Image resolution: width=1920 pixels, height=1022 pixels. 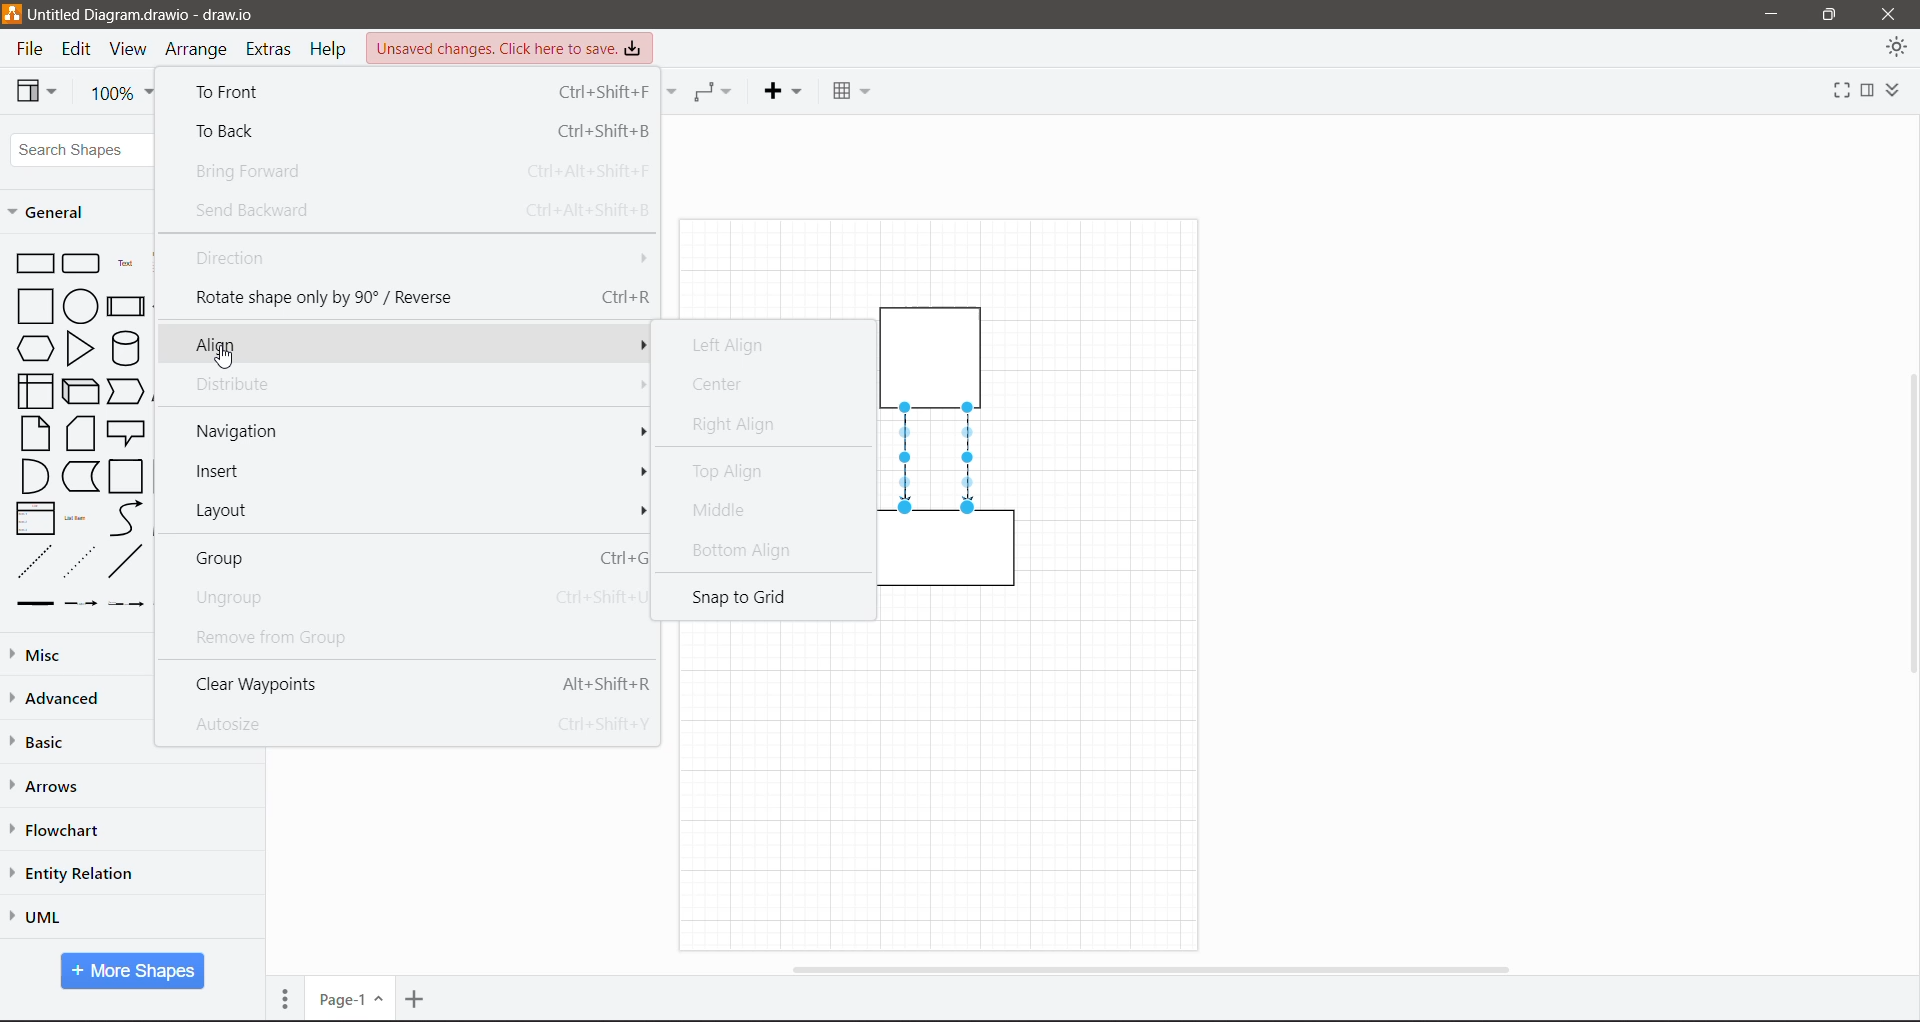 I want to click on Note, so click(x=35, y=432).